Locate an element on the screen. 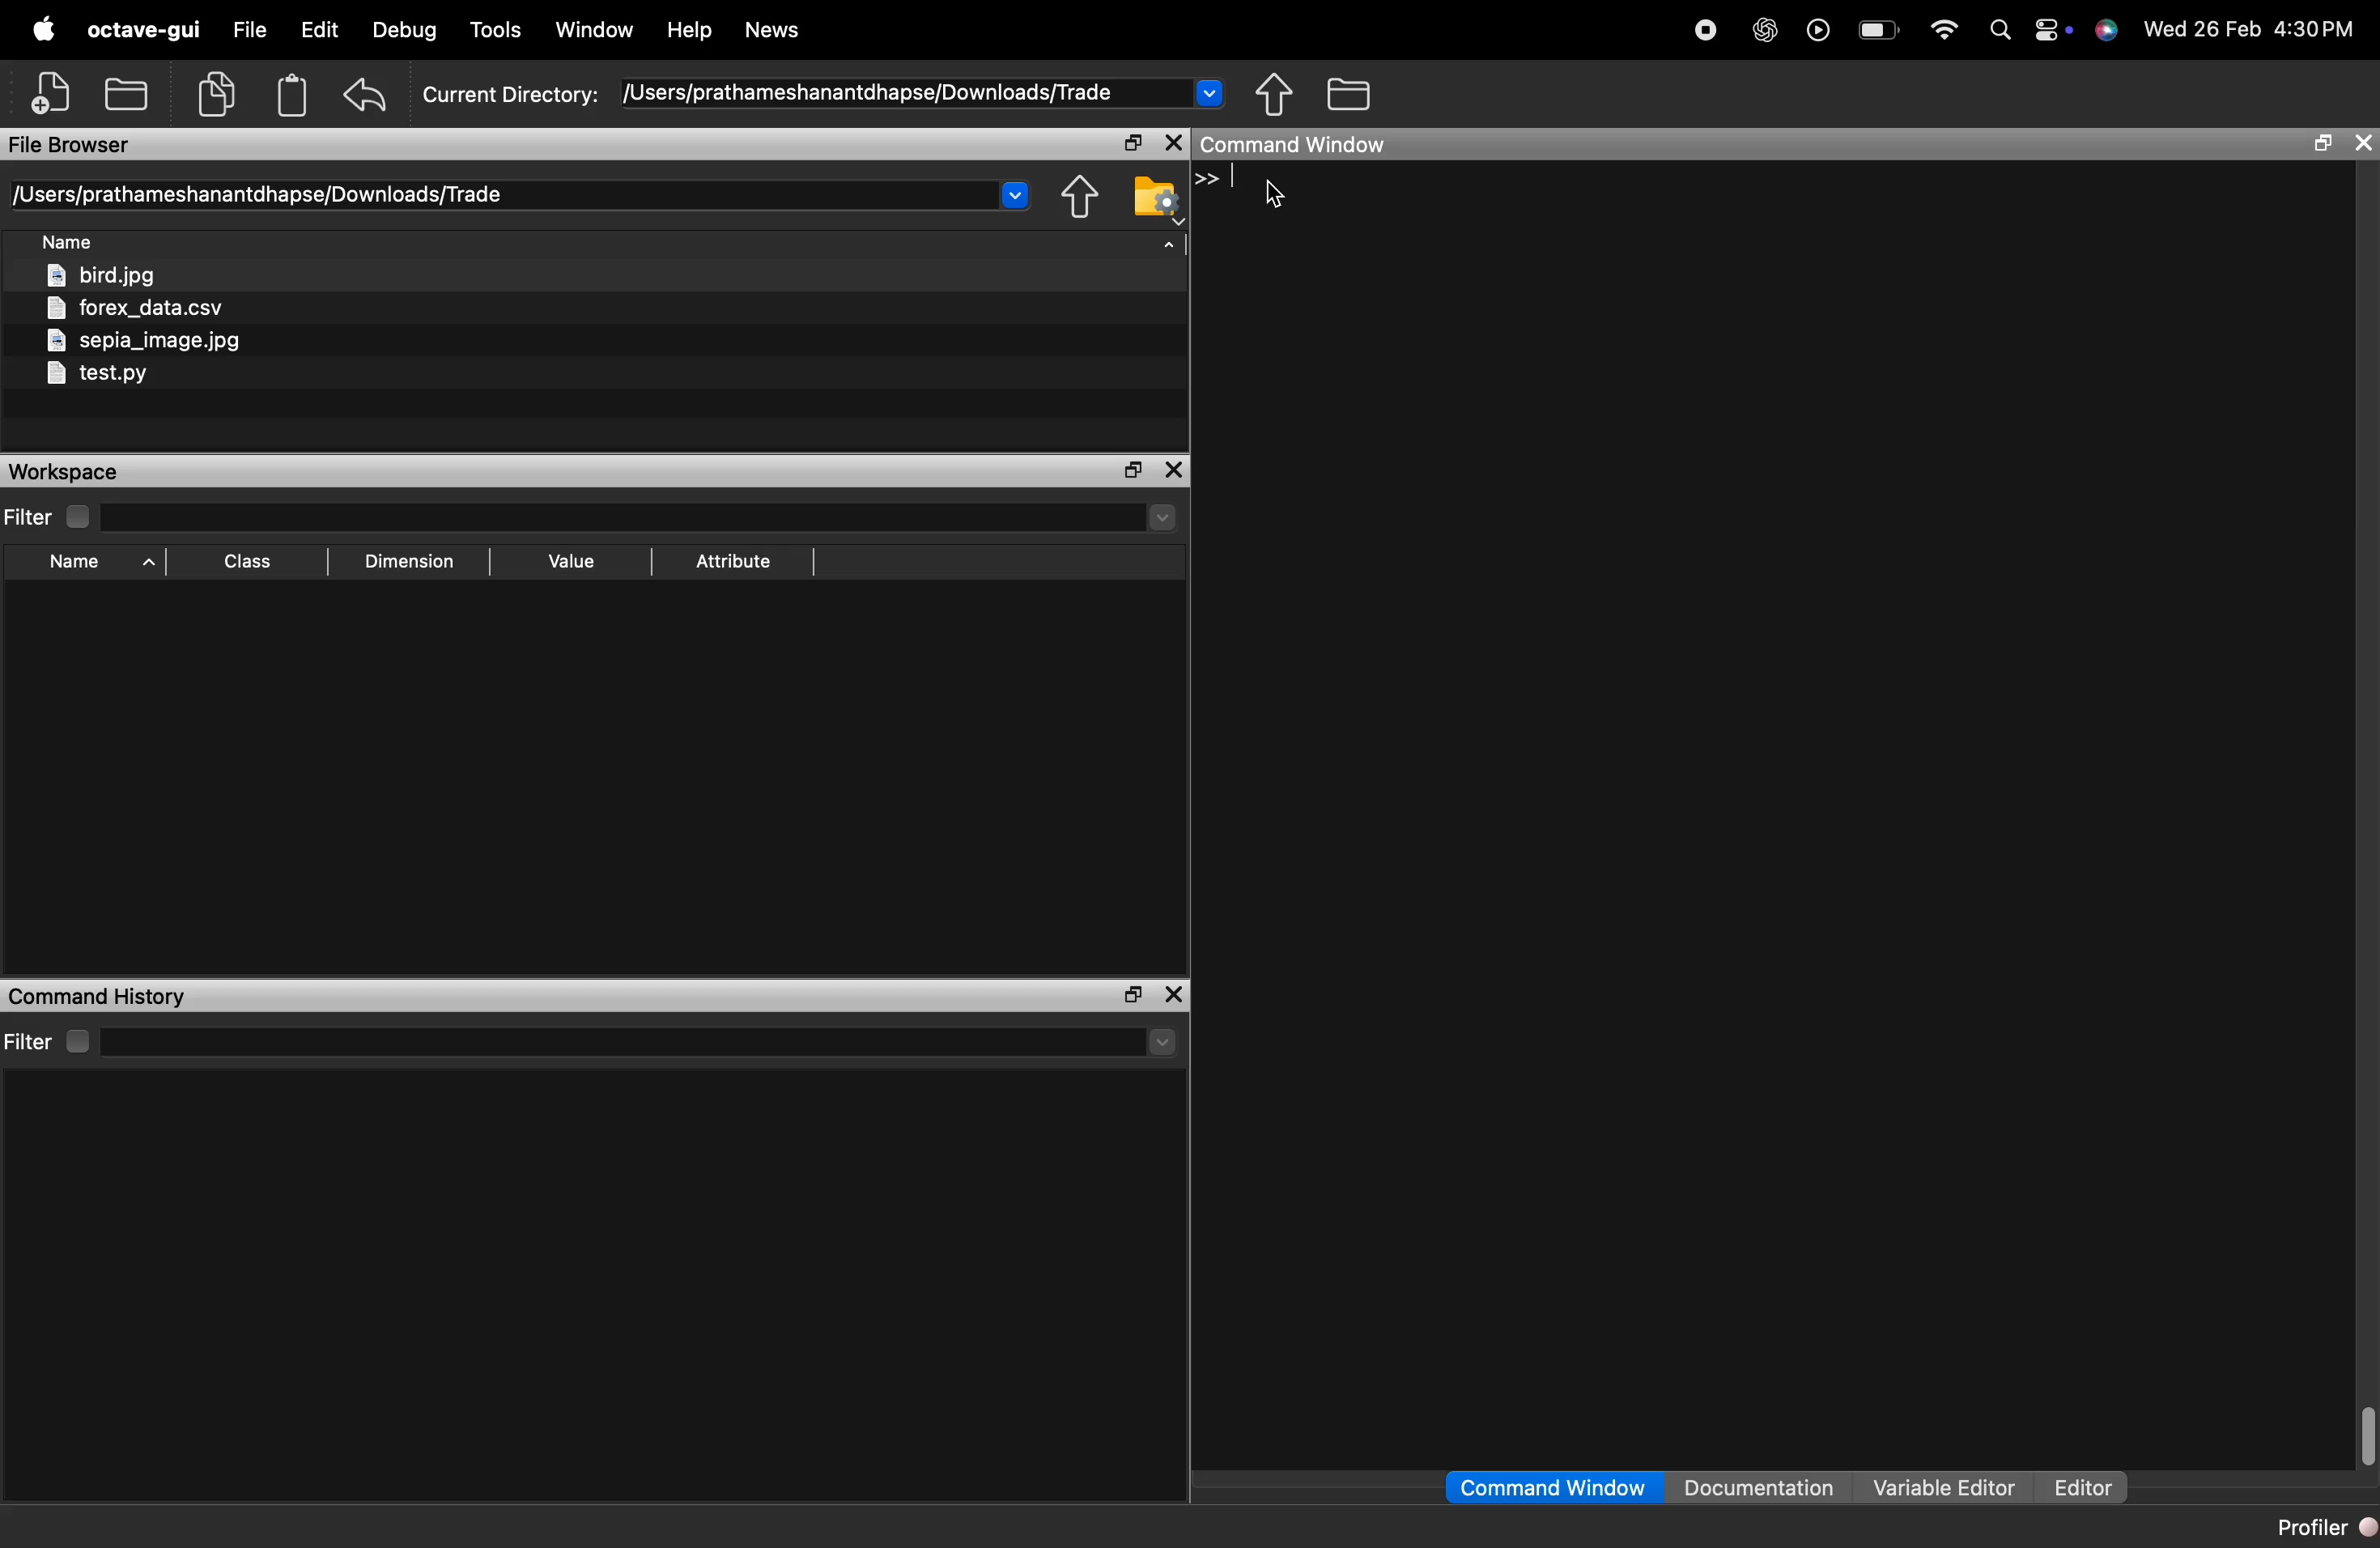 The image size is (2380, 1548). cursor is located at coordinates (1277, 195).